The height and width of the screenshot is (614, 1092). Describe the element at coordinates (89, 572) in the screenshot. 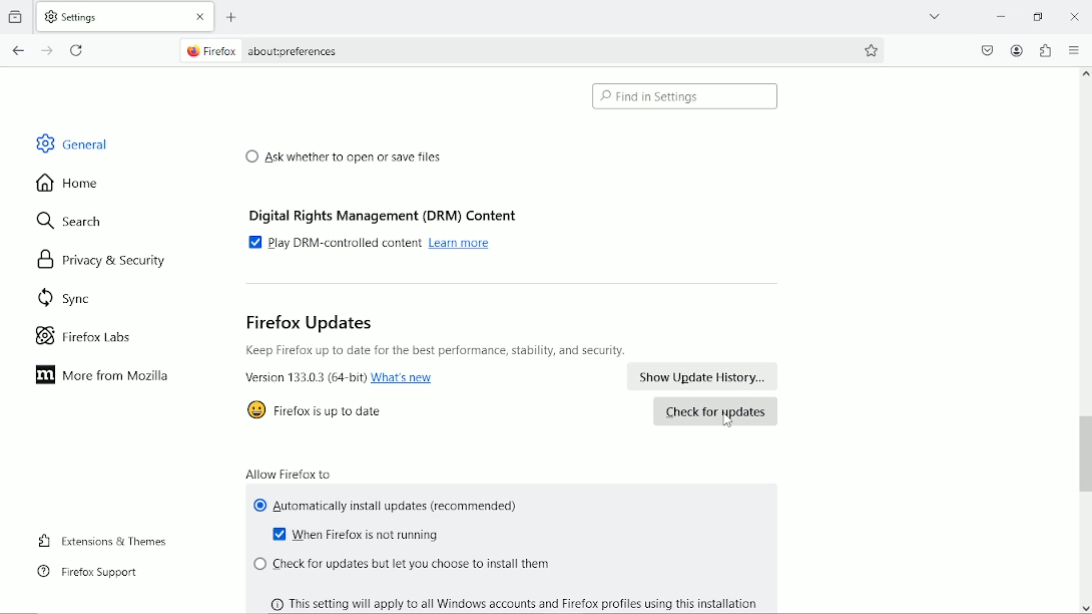

I see `firefox support` at that location.